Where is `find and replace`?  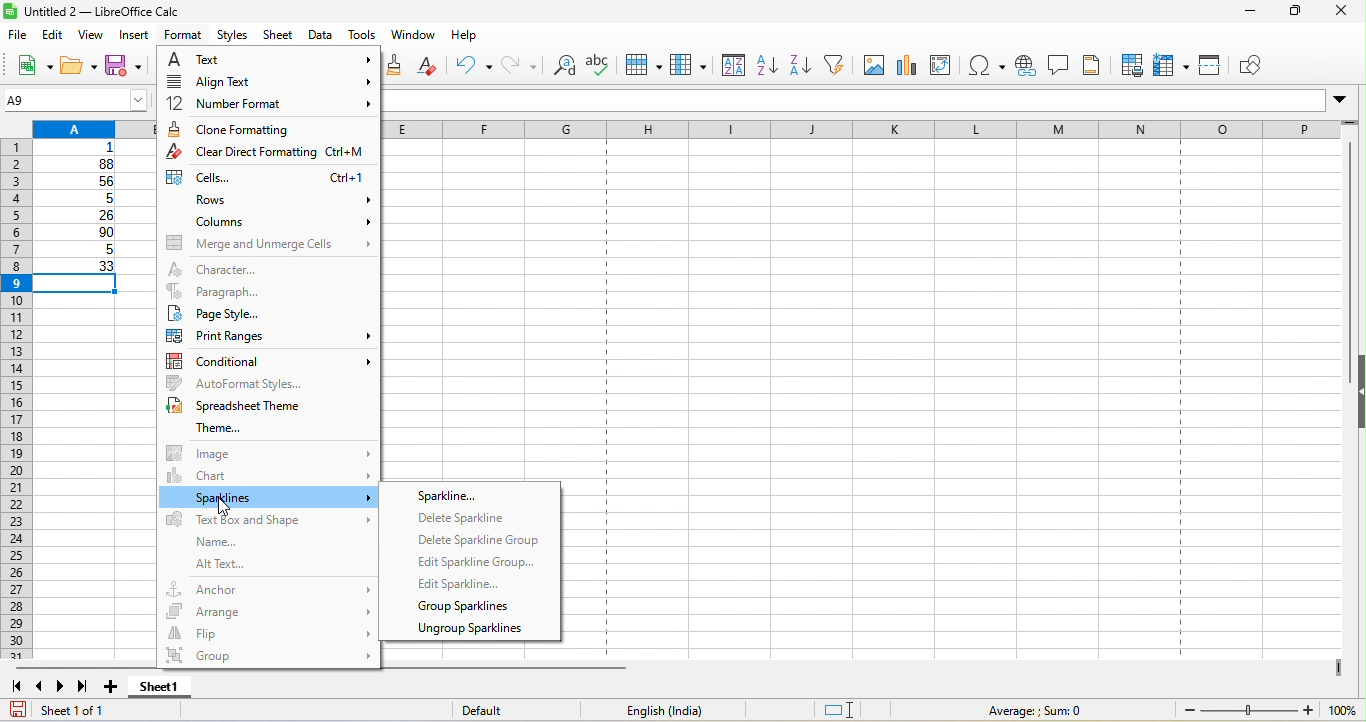 find and replace is located at coordinates (566, 68).